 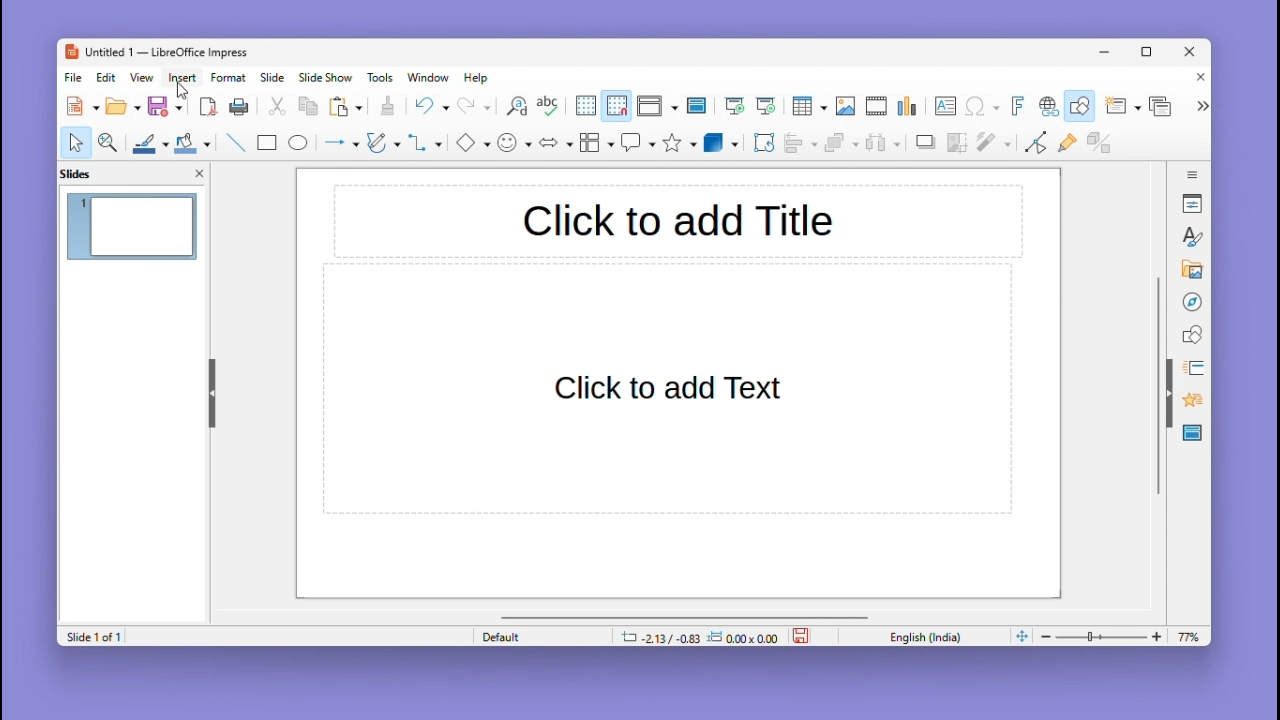 What do you see at coordinates (1193, 172) in the screenshot?
I see `Sidebar settings` at bounding box center [1193, 172].